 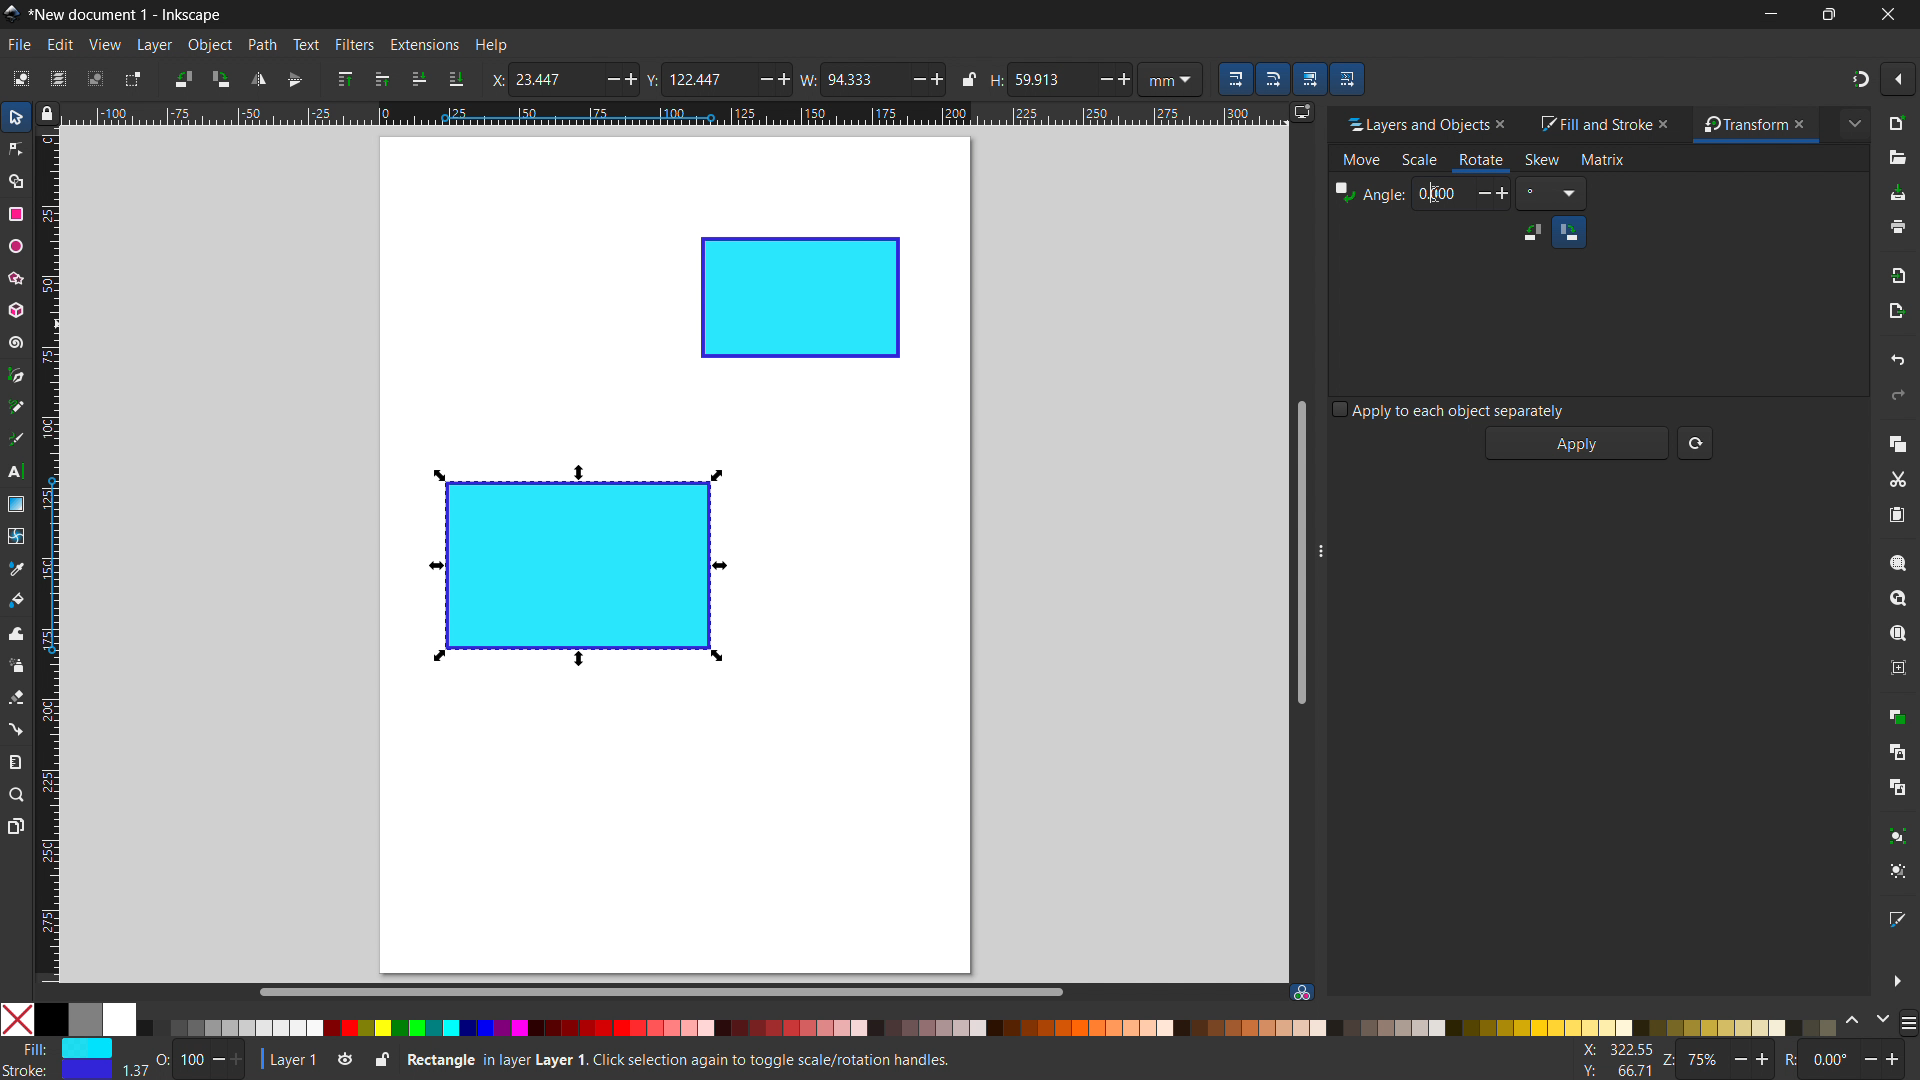 I want to click on Solid Black, so click(x=52, y=1021).